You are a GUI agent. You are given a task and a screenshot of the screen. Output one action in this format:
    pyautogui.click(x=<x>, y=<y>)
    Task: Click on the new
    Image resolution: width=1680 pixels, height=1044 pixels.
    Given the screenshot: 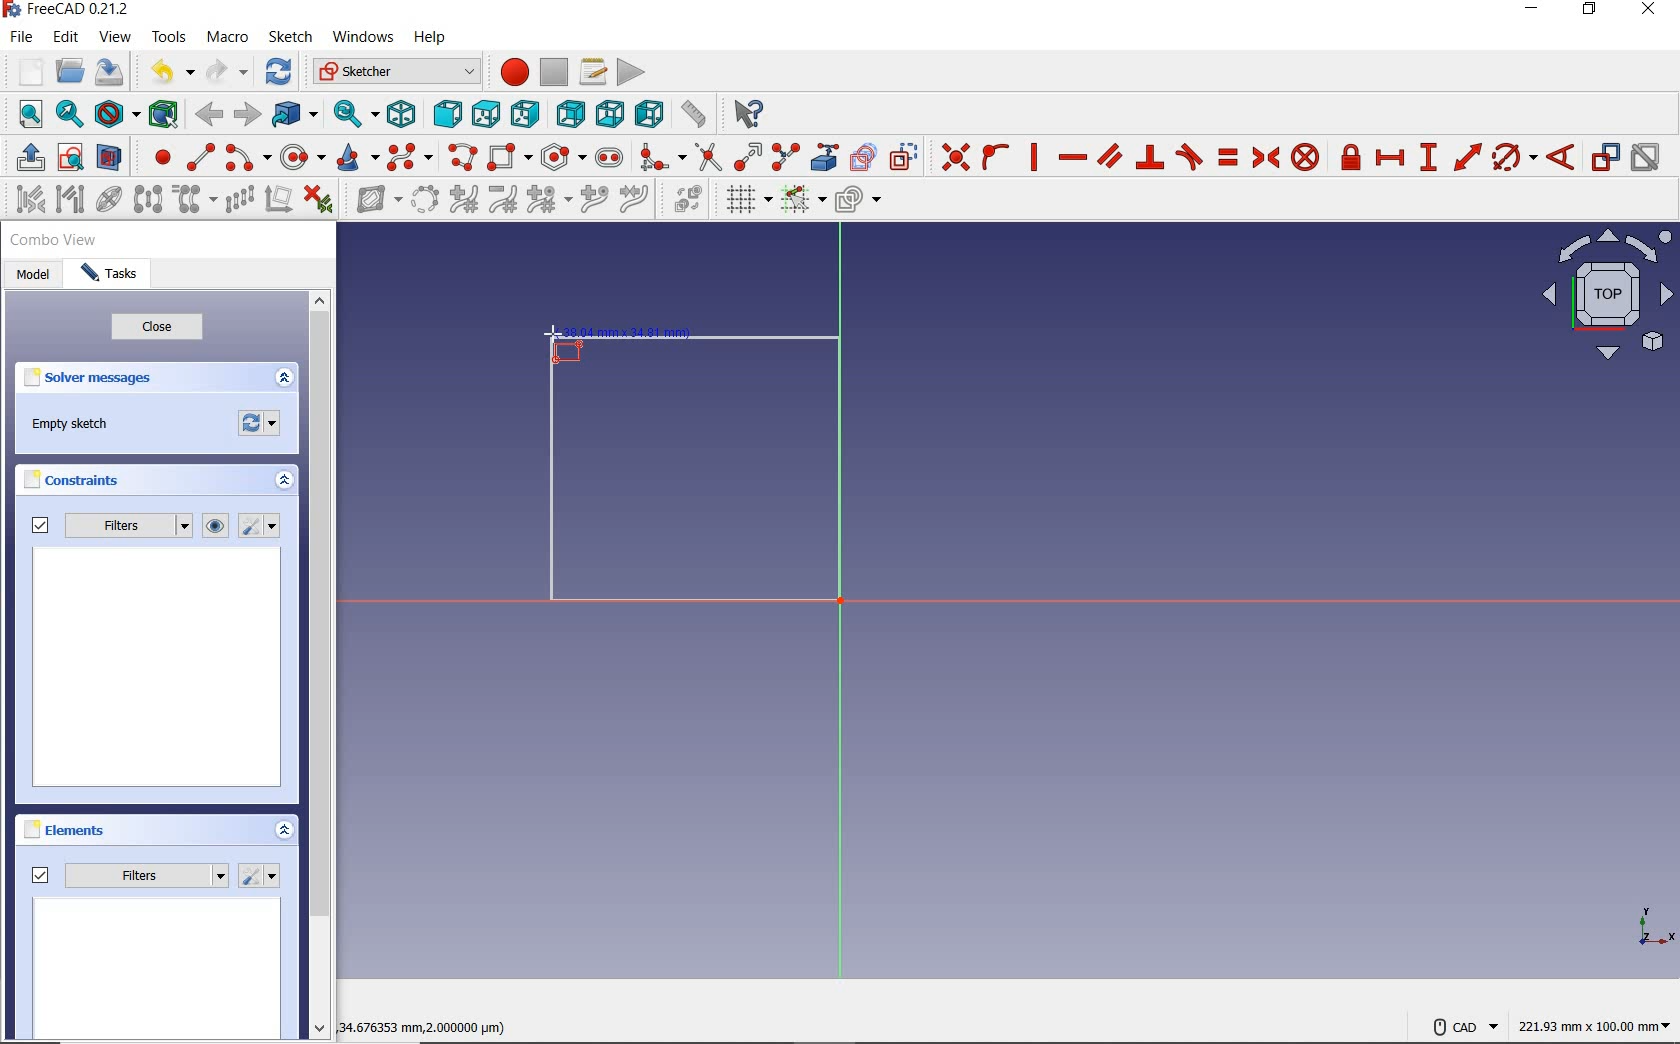 What is the action you would take?
    pyautogui.click(x=24, y=69)
    